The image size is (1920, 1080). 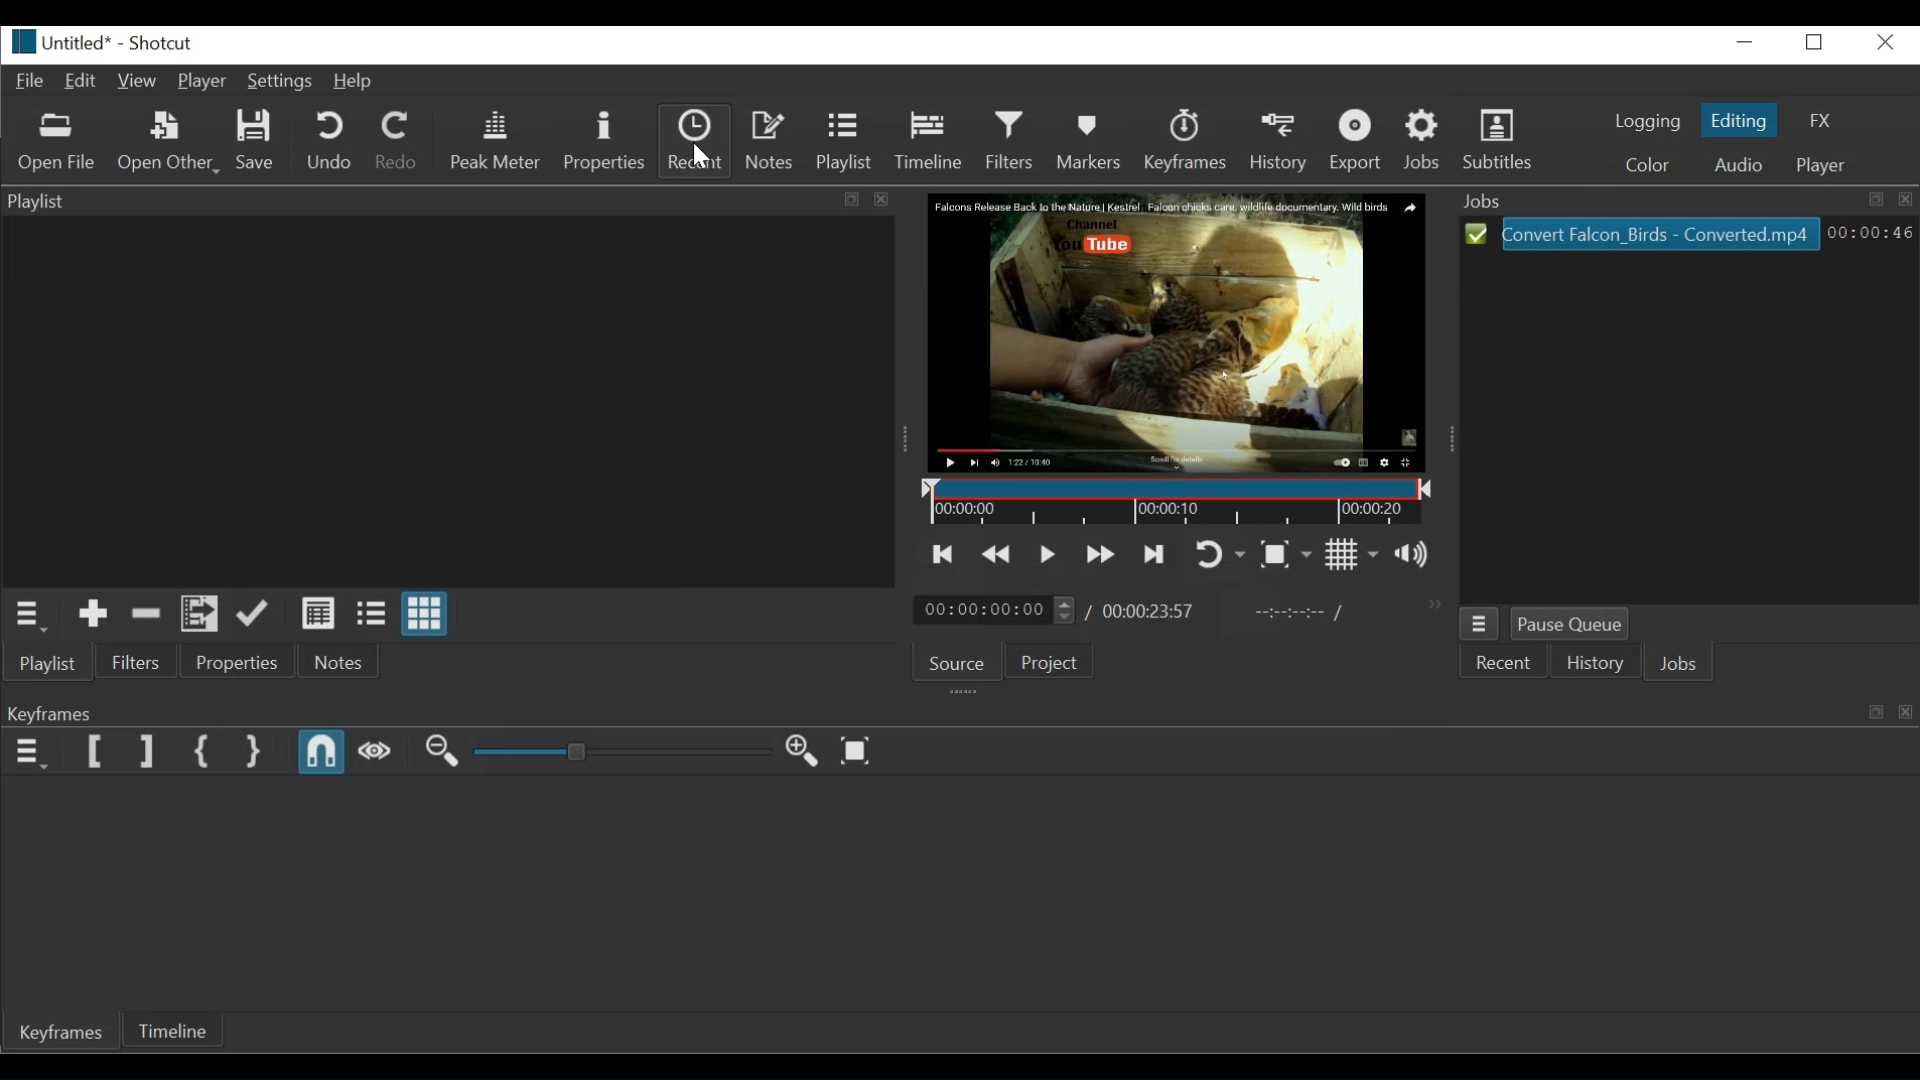 What do you see at coordinates (1676, 663) in the screenshot?
I see `Jobs` at bounding box center [1676, 663].